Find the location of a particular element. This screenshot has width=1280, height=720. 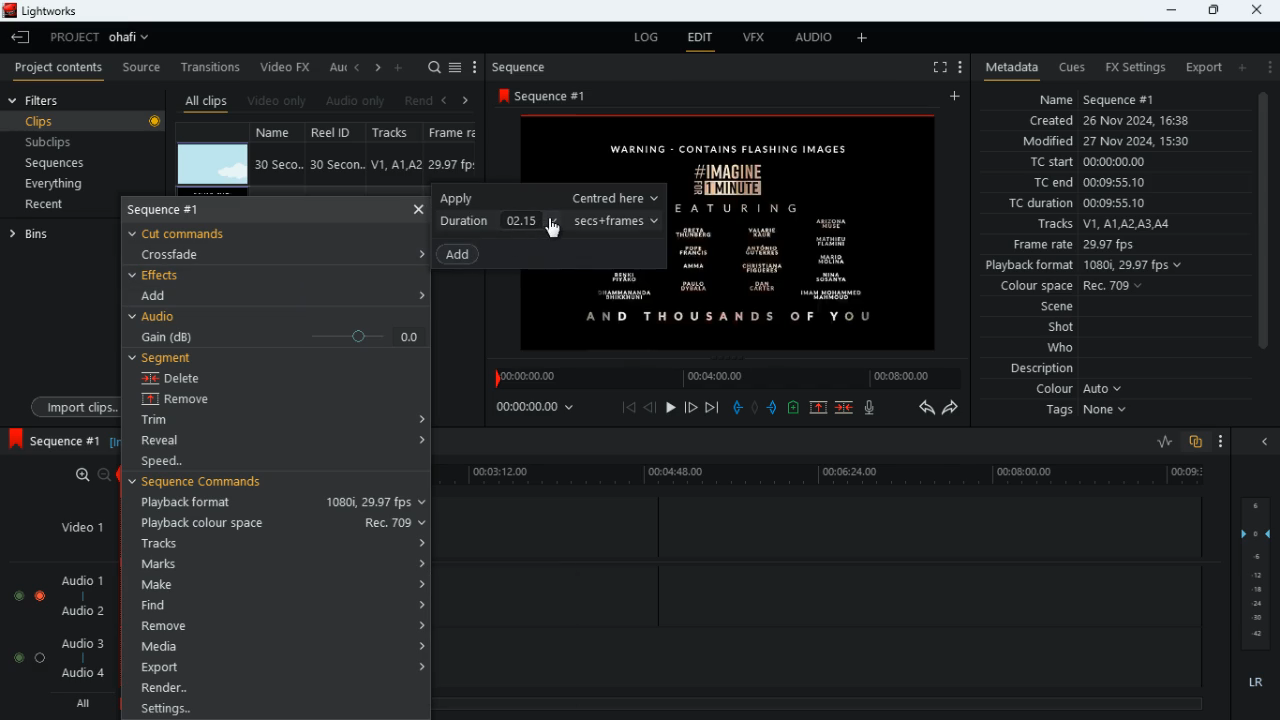

29.97 fps is located at coordinates (457, 165).